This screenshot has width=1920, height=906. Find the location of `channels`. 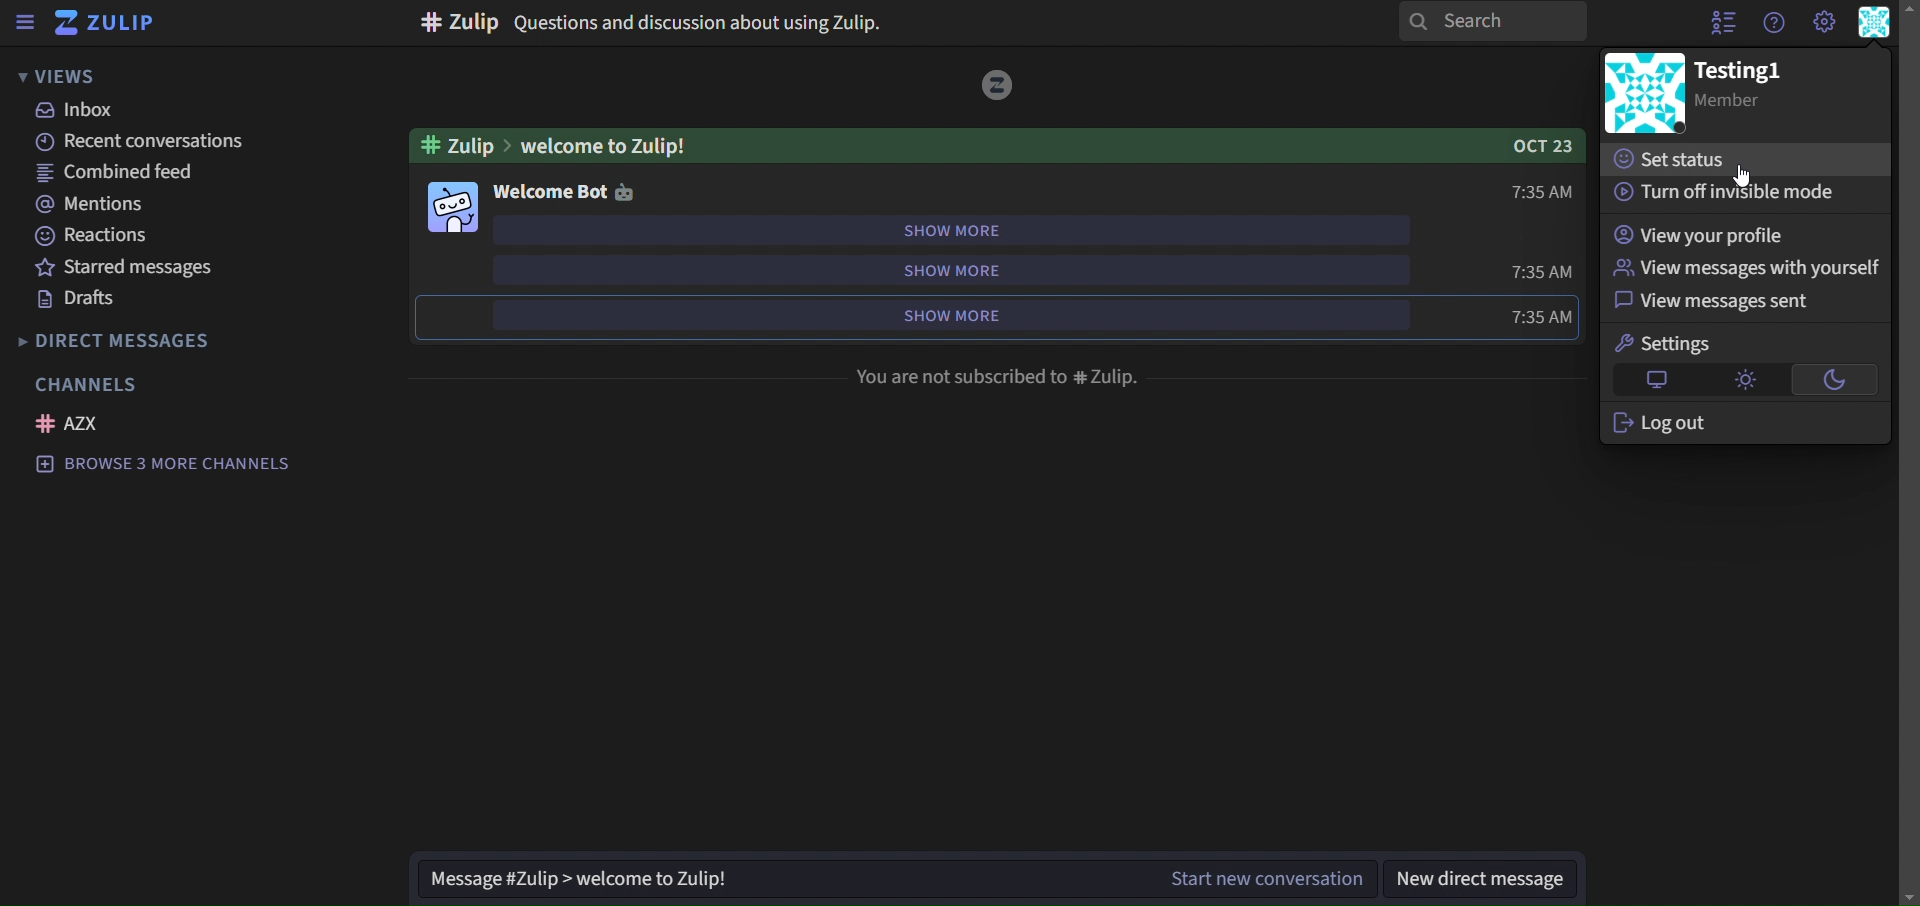

channels is located at coordinates (91, 384).